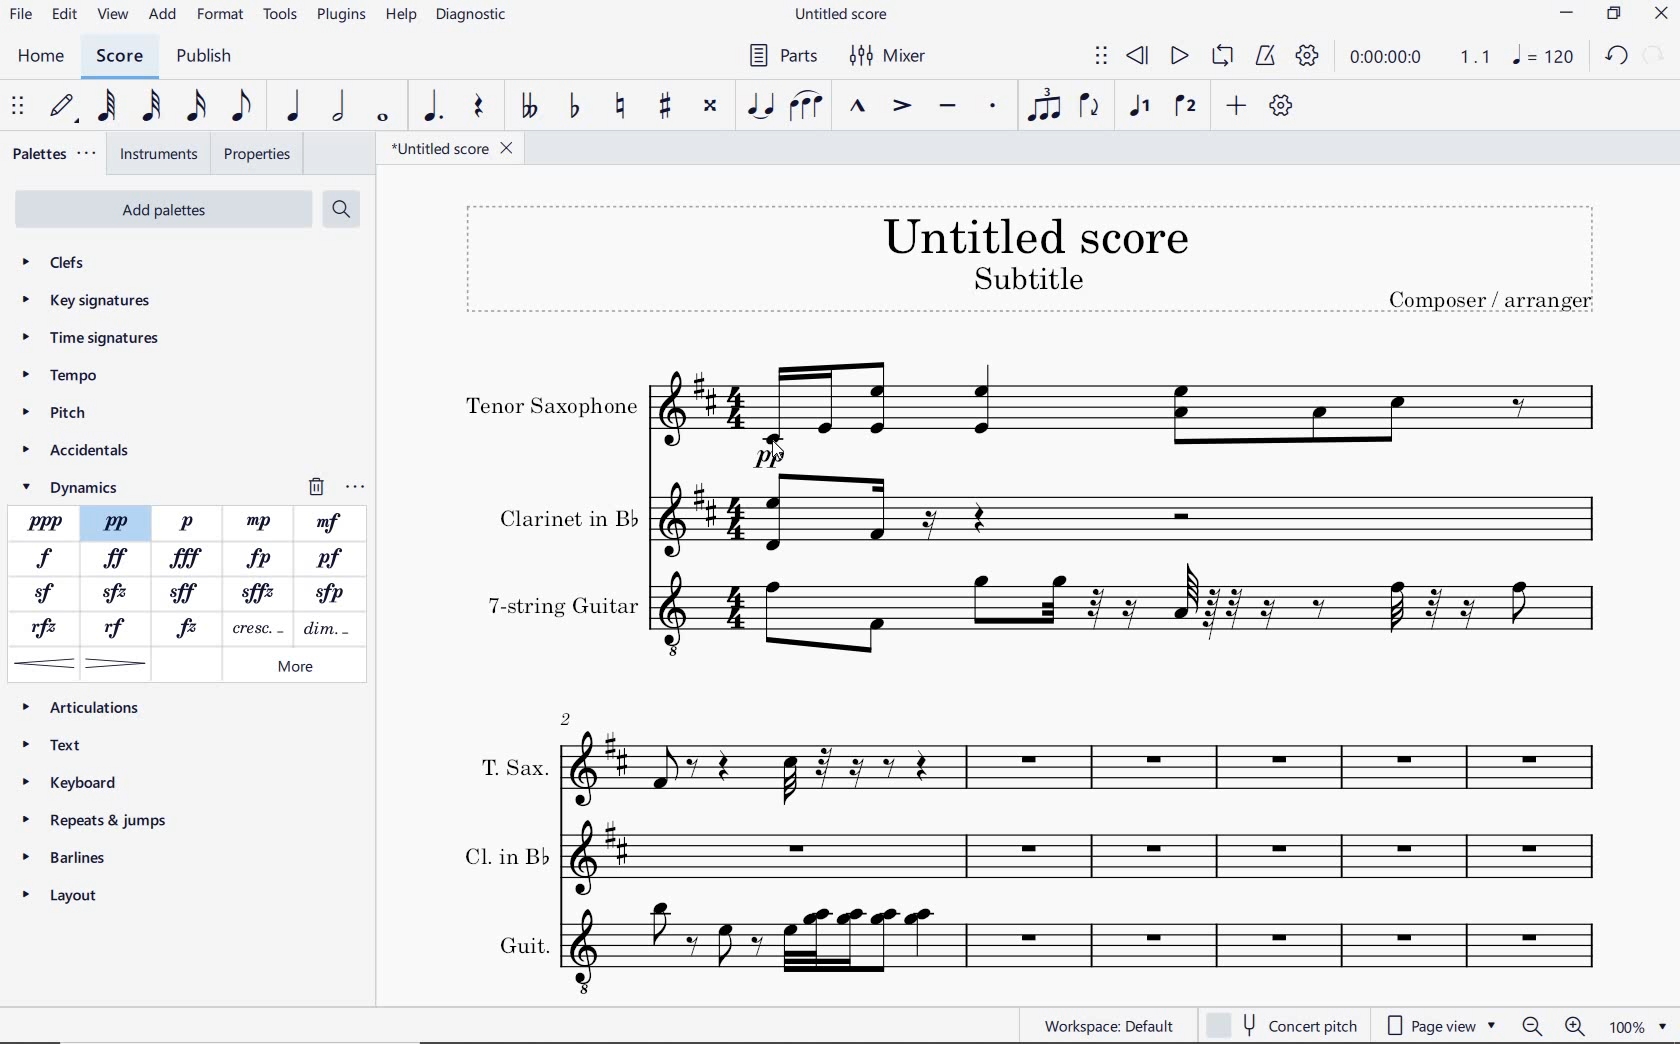 This screenshot has height=1044, width=1680. I want to click on PPP (pianississimo), so click(45, 522).